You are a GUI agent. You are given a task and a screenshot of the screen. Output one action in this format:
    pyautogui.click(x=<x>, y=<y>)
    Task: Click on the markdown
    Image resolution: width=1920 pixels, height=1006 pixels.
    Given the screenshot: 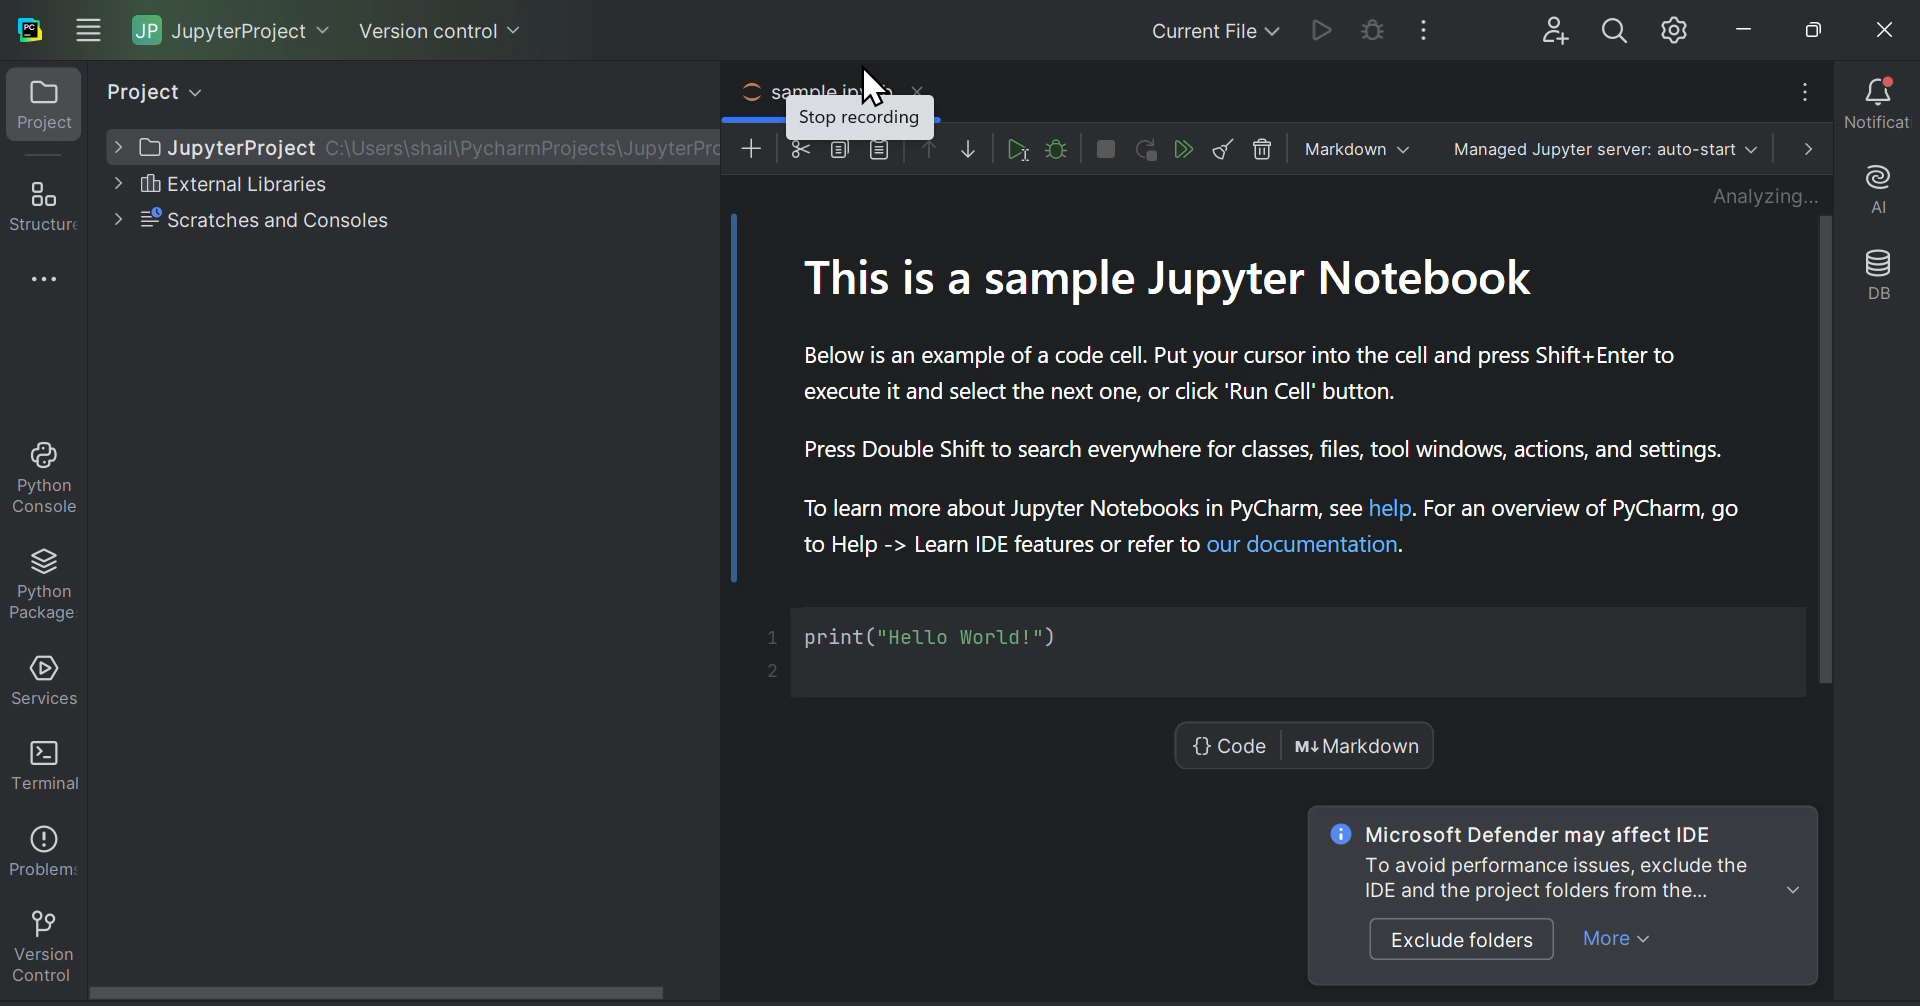 What is the action you would take?
    pyautogui.click(x=1355, y=147)
    